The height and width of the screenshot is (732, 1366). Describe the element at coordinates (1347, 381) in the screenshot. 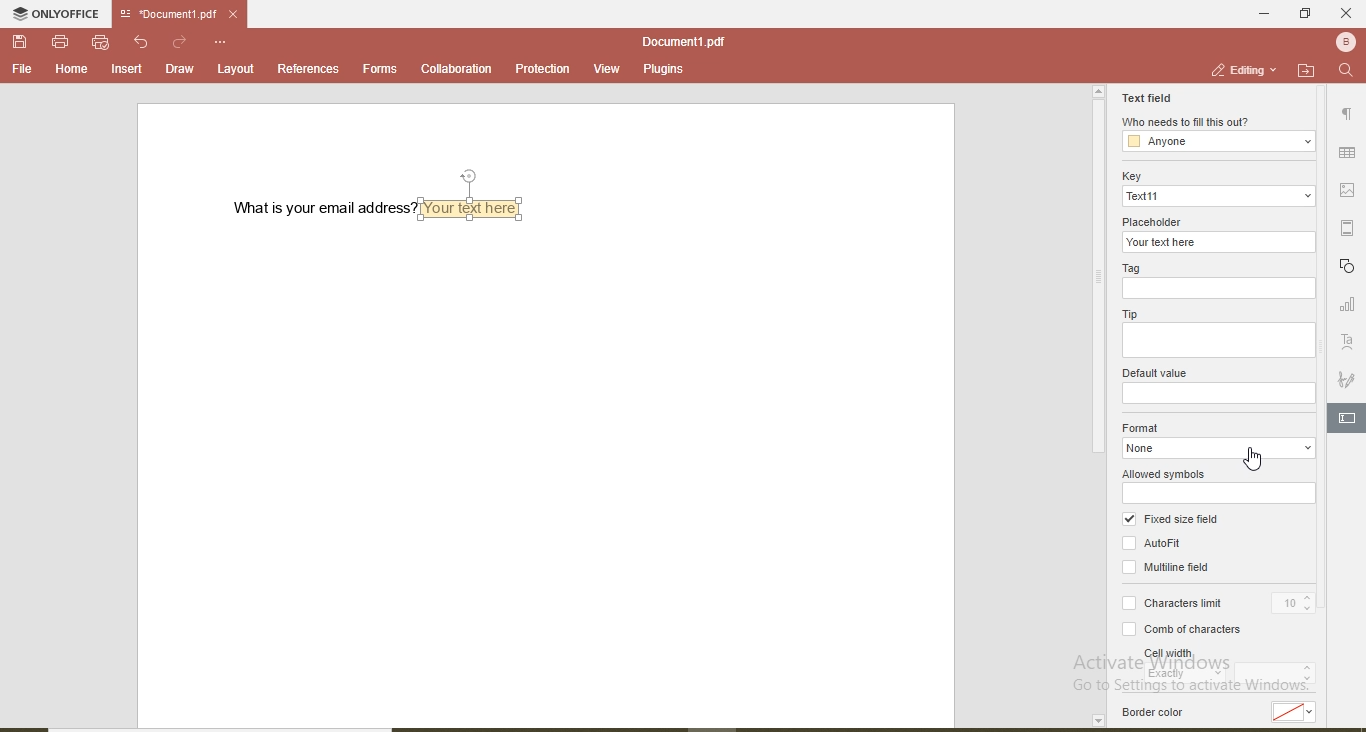

I see `signature` at that location.